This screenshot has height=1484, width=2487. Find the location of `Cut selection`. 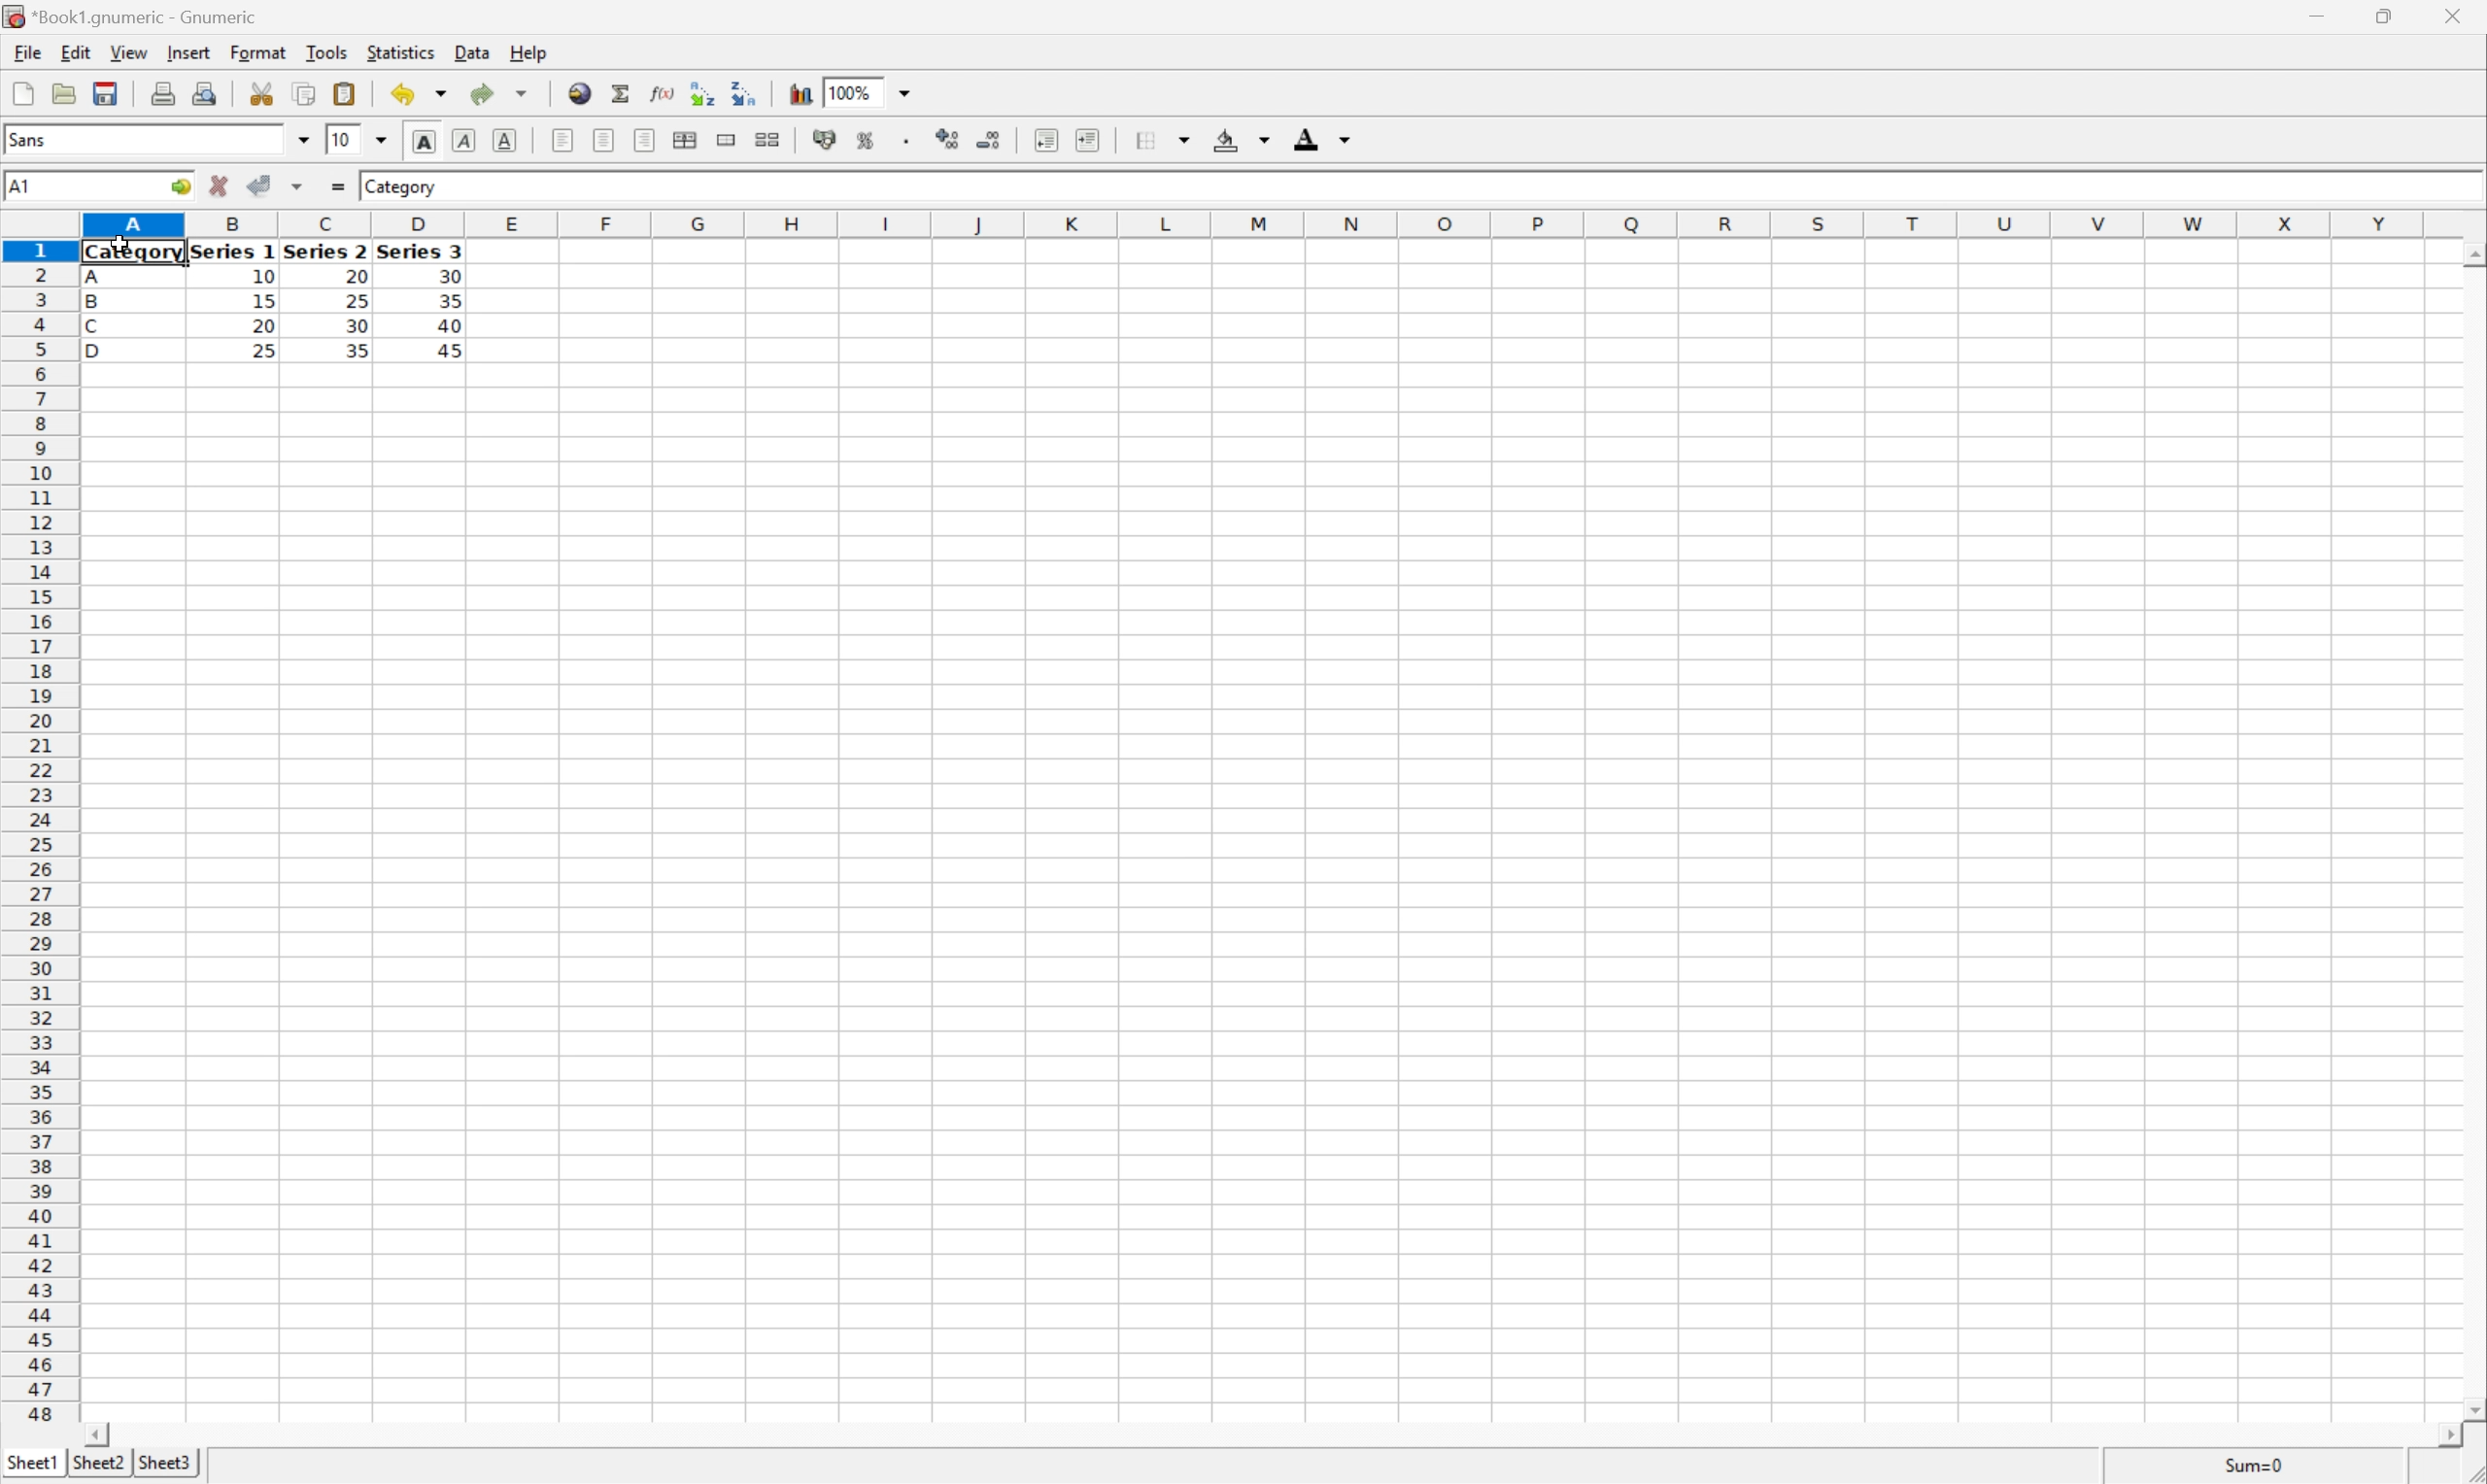

Cut selection is located at coordinates (264, 94).